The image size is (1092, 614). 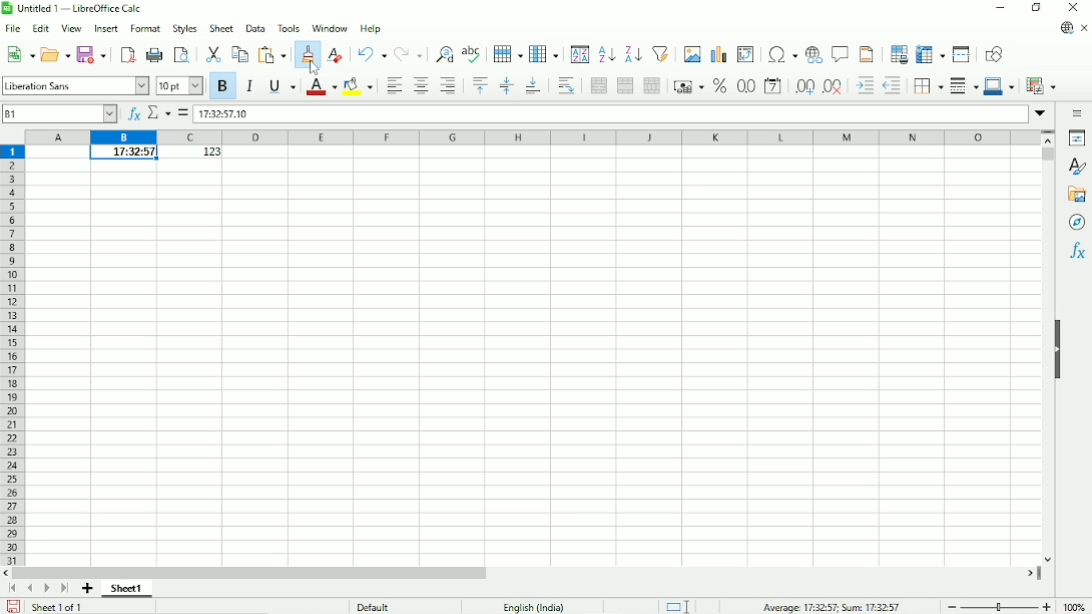 What do you see at coordinates (676, 605) in the screenshot?
I see `Standard selection` at bounding box center [676, 605].